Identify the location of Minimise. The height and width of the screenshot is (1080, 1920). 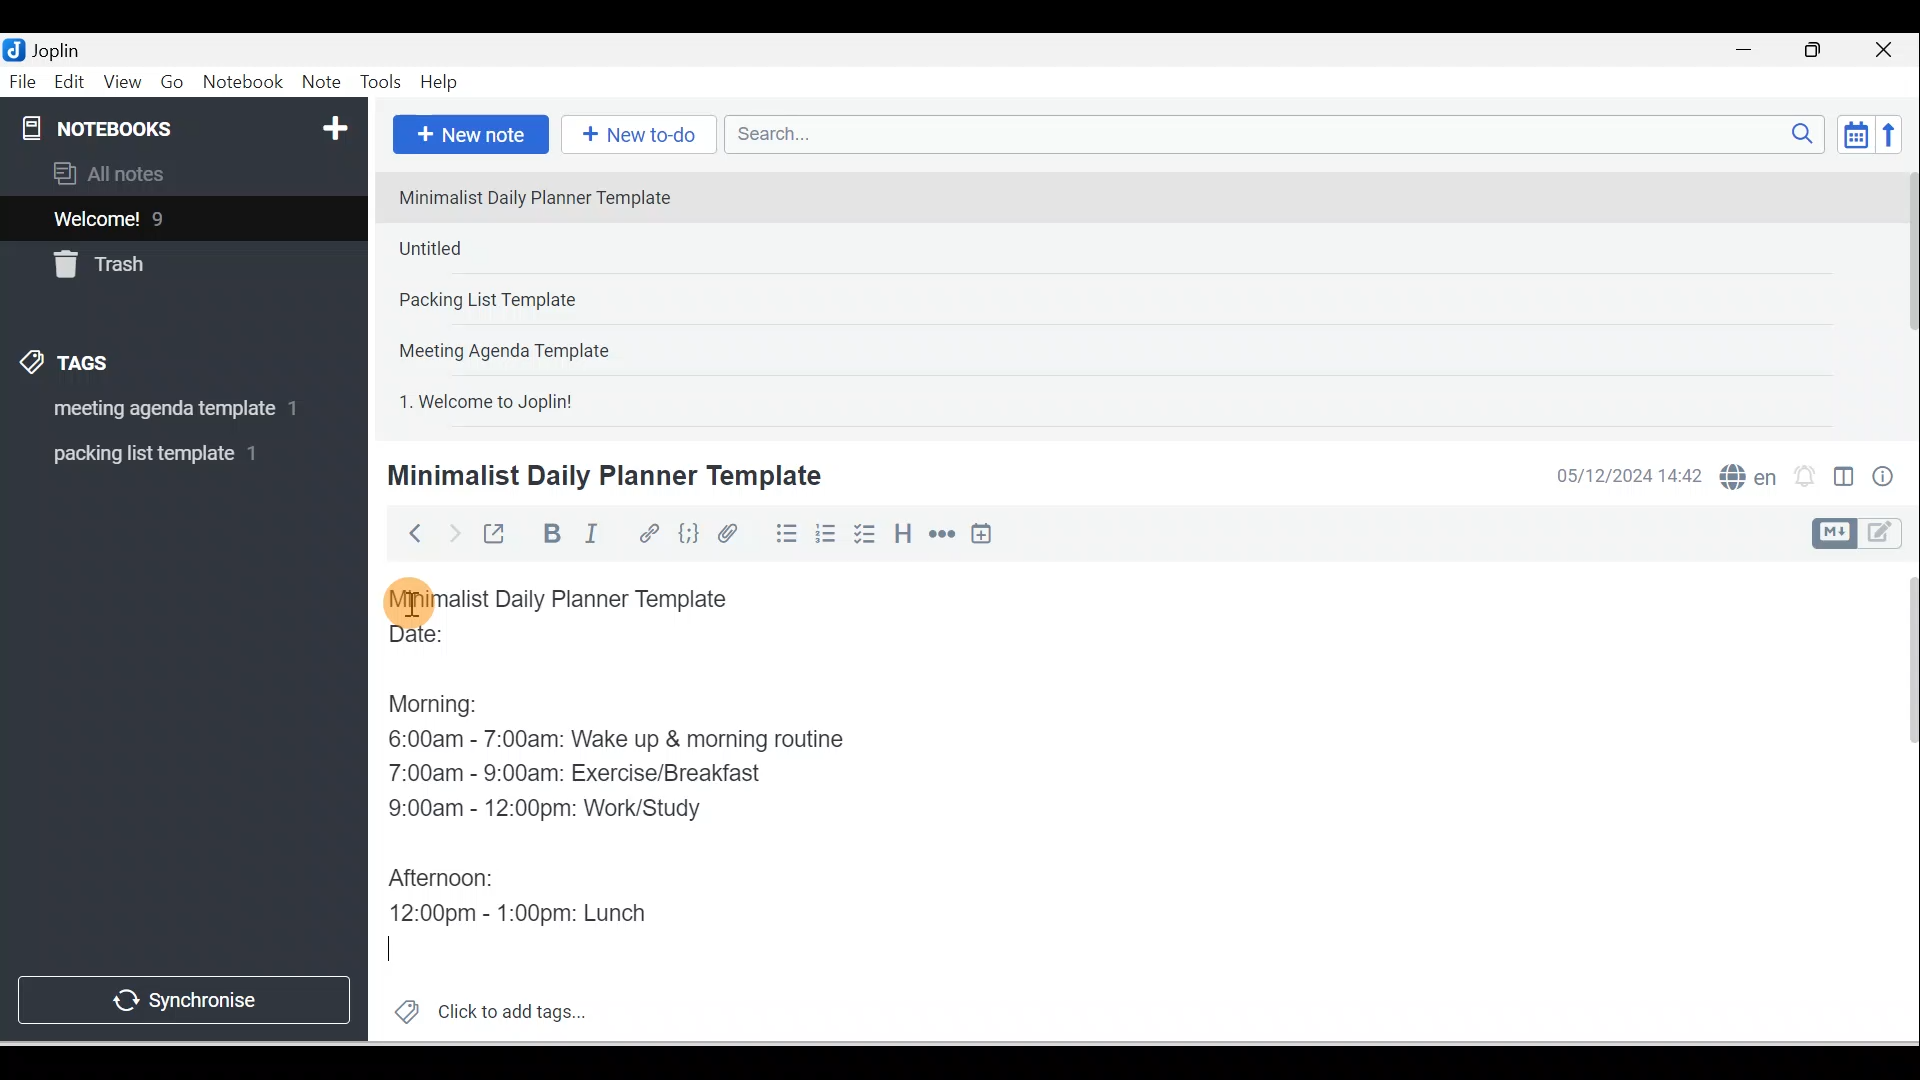
(1750, 52).